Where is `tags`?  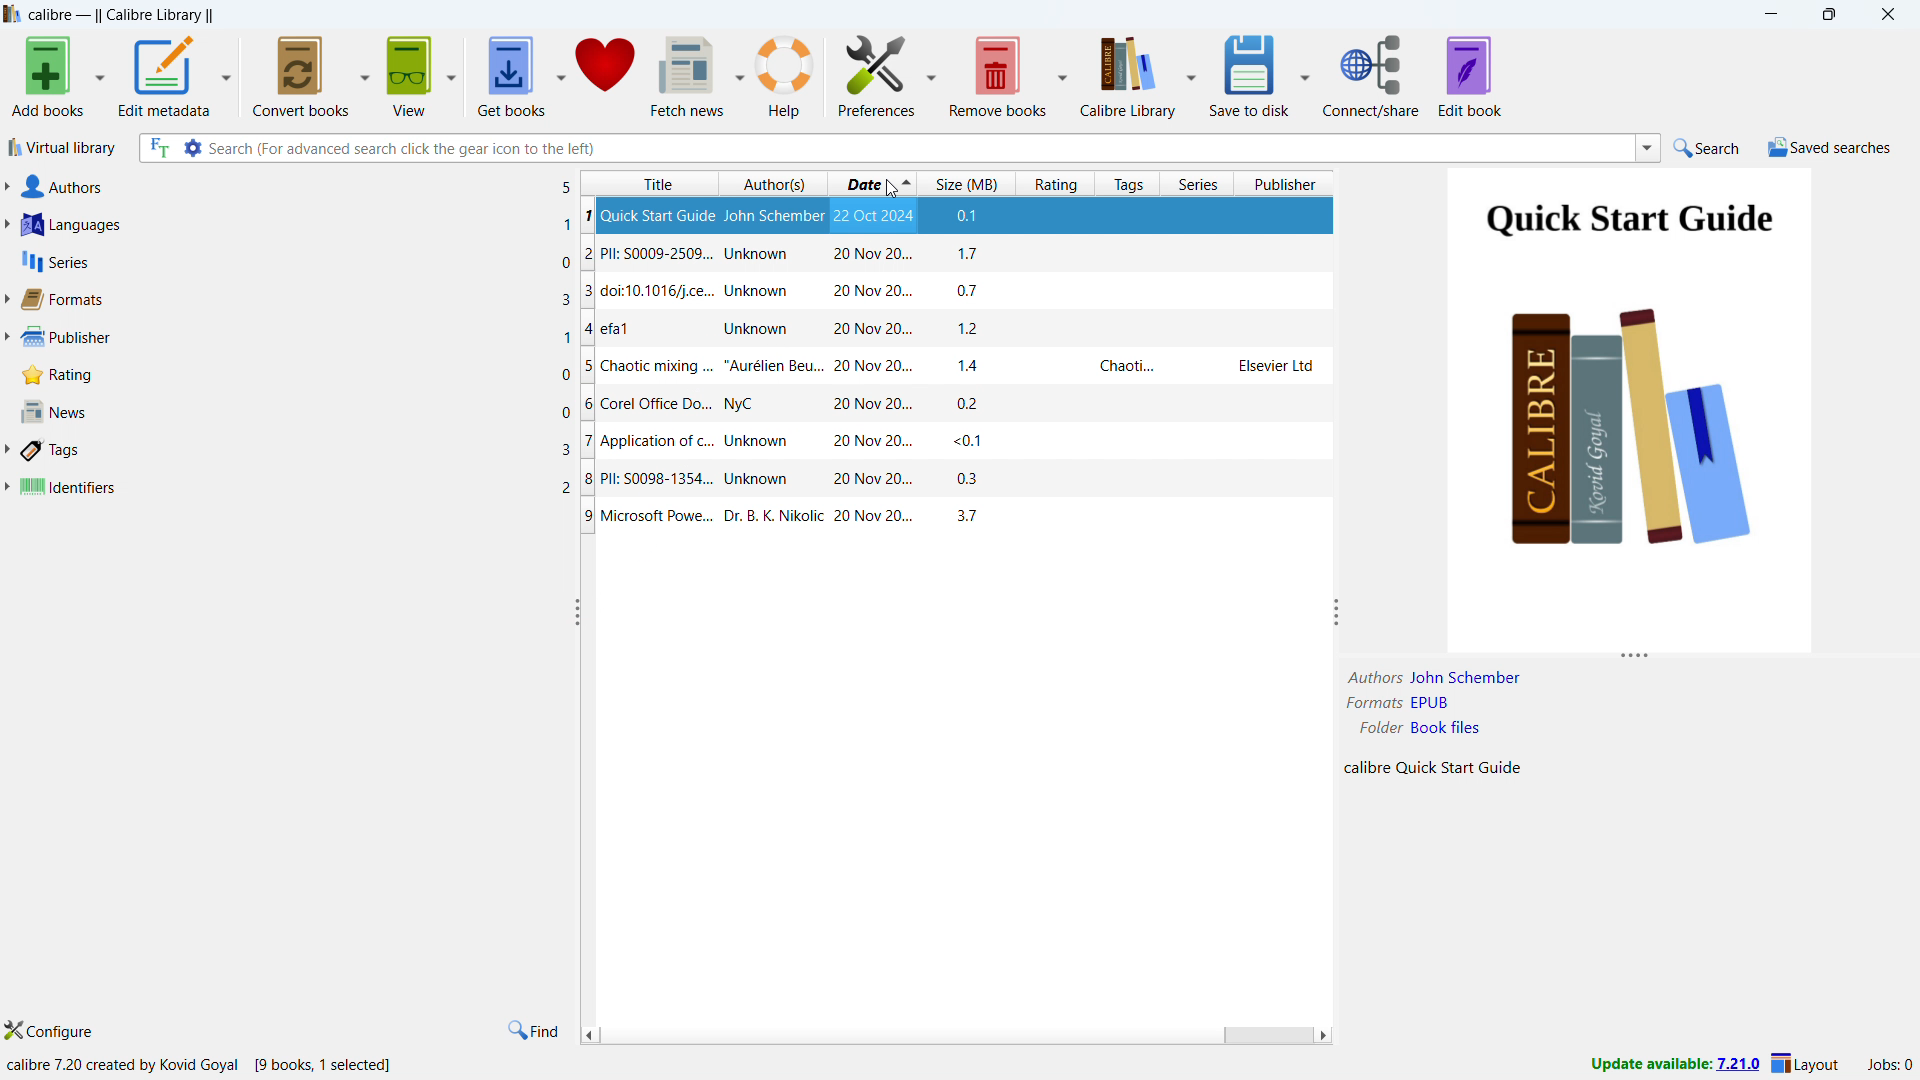
tags is located at coordinates (1127, 184).